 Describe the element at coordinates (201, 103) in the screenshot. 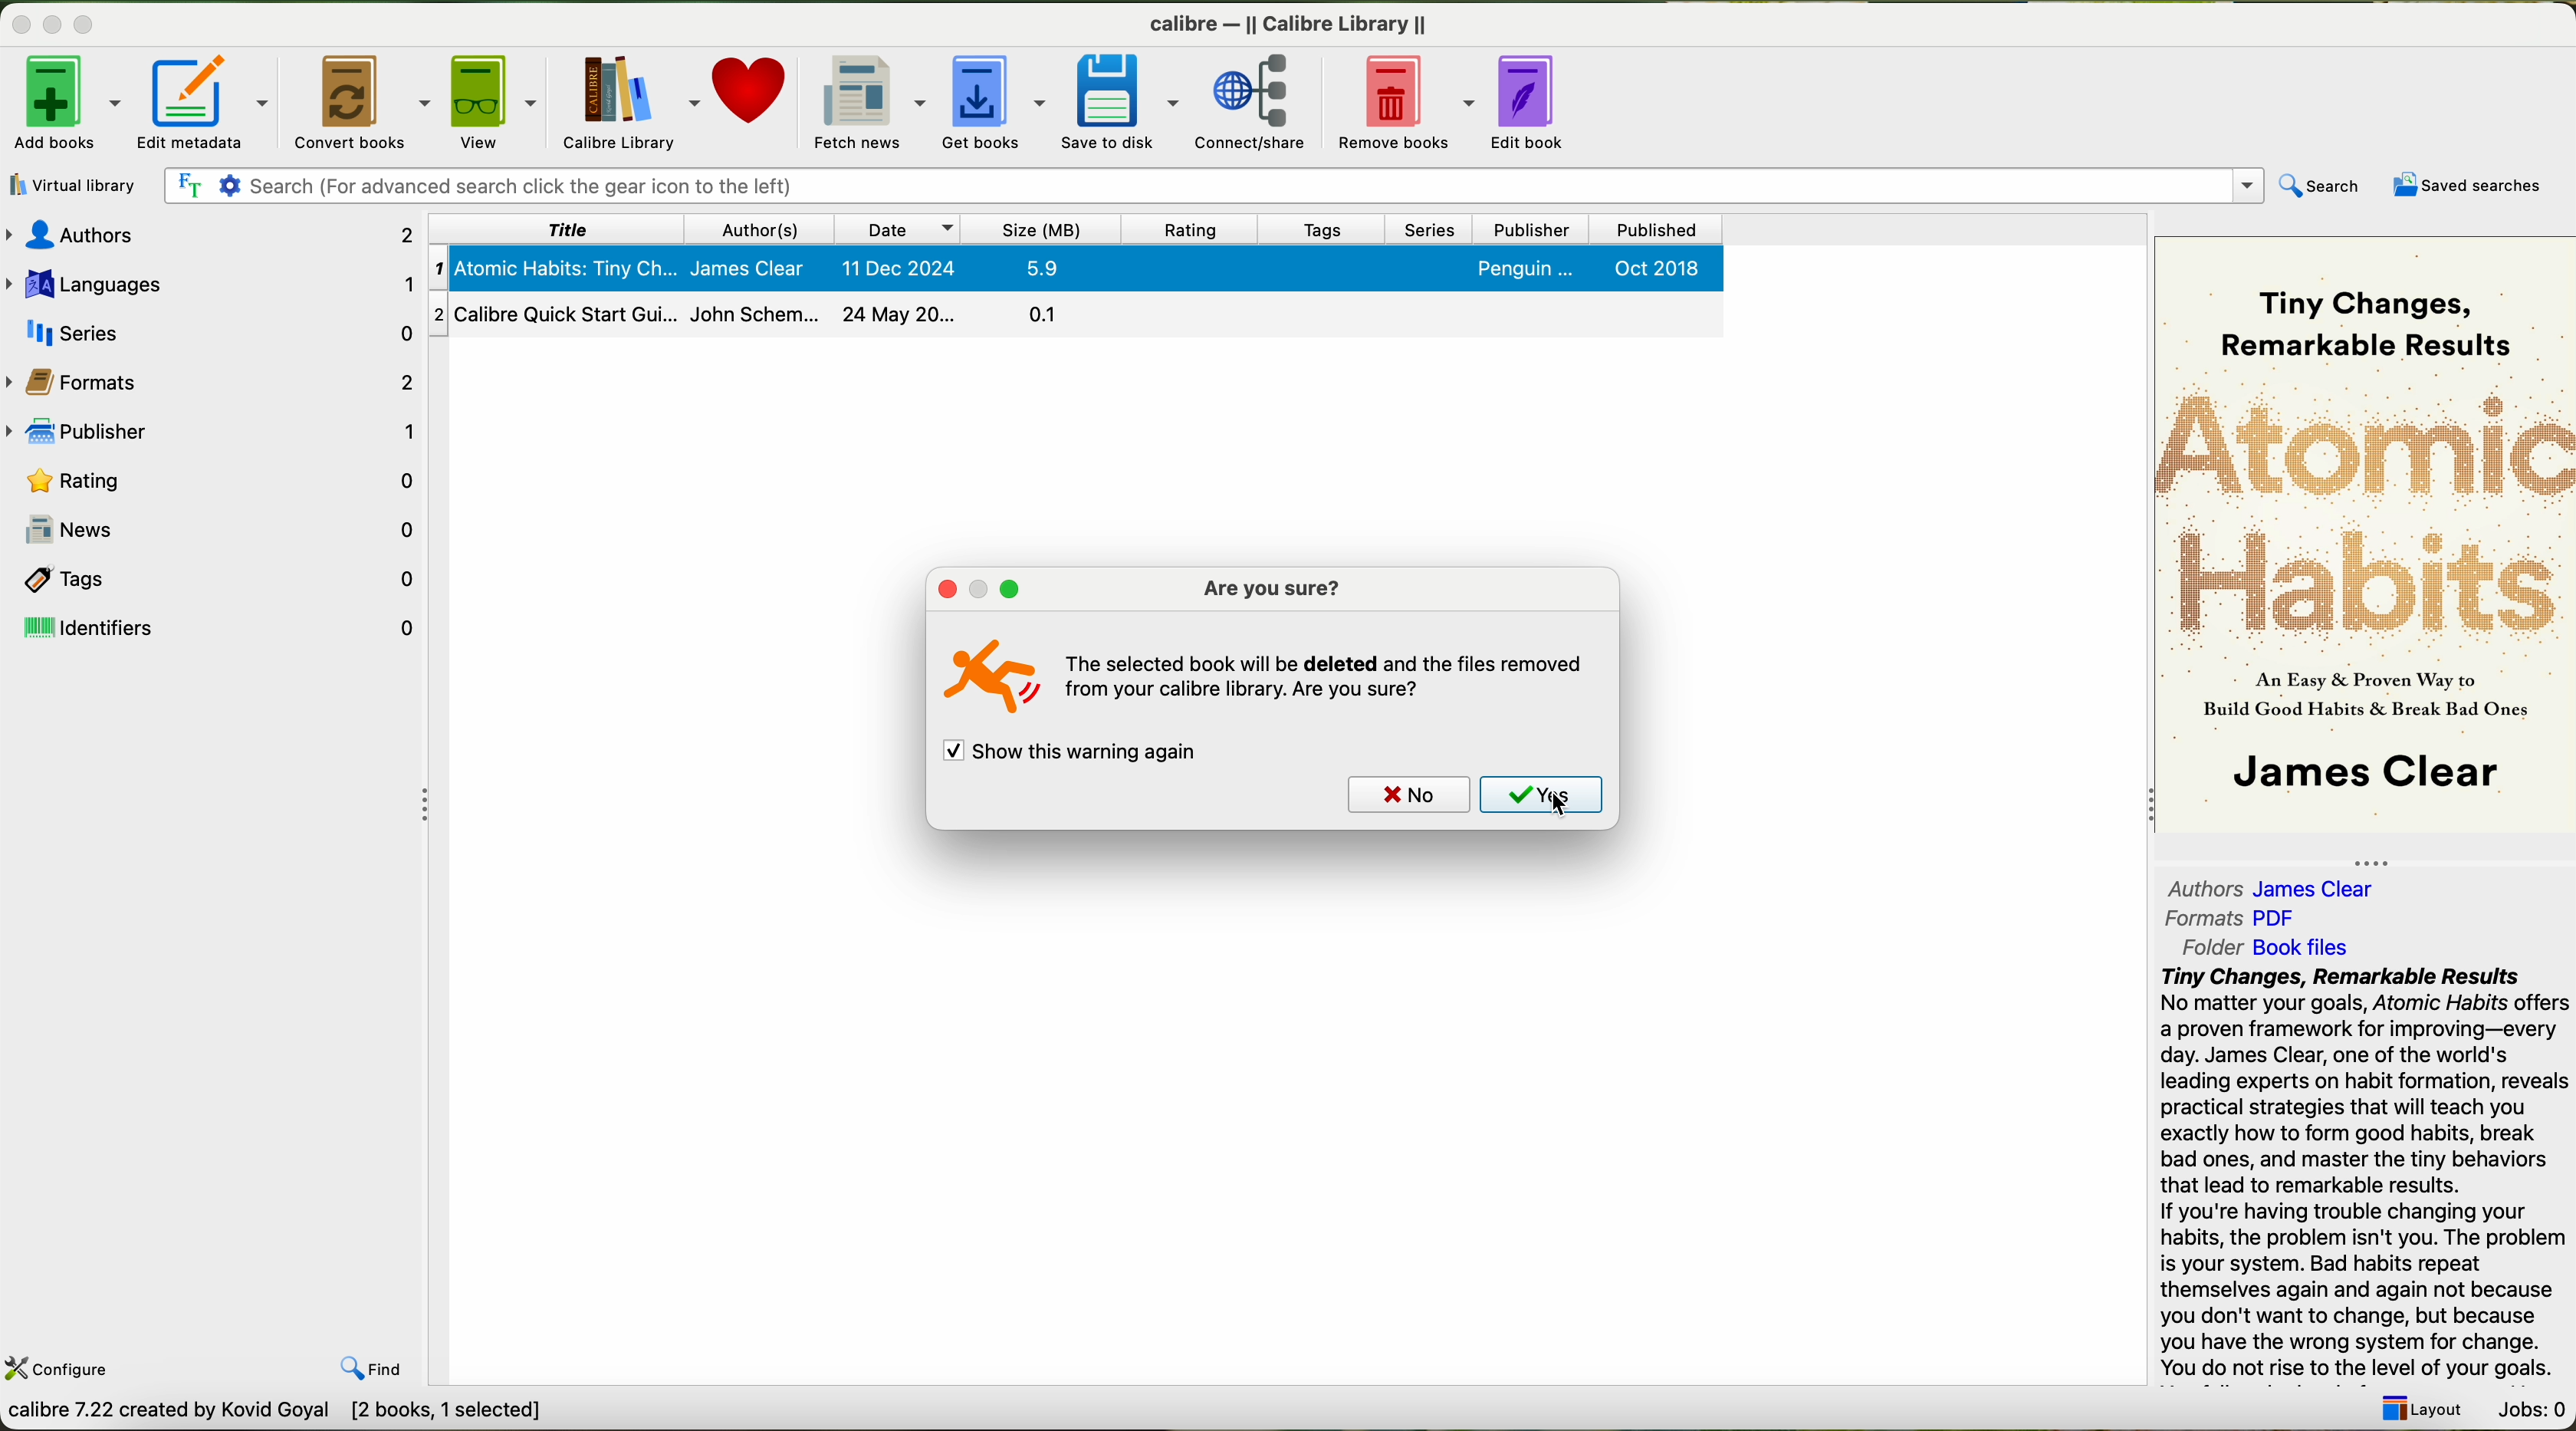

I see `edit metadata` at that location.